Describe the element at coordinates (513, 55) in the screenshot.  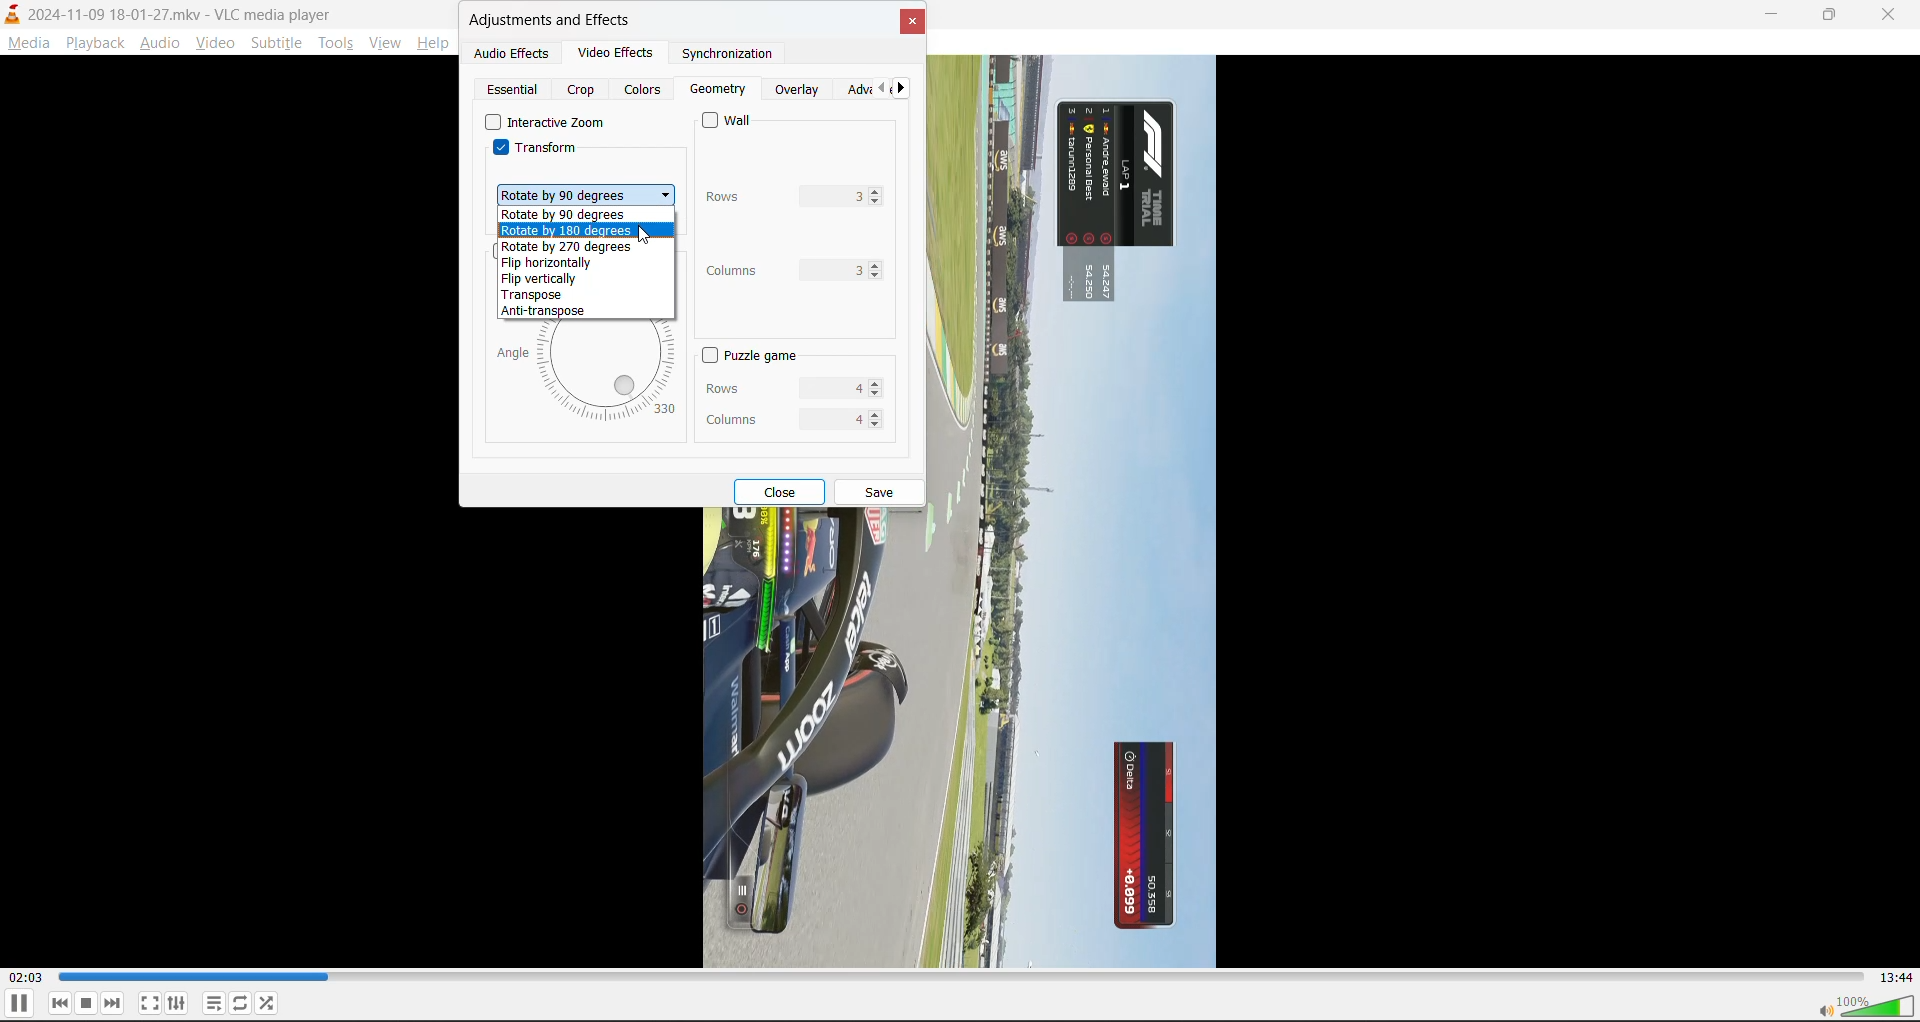
I see `audio effects` at that location.